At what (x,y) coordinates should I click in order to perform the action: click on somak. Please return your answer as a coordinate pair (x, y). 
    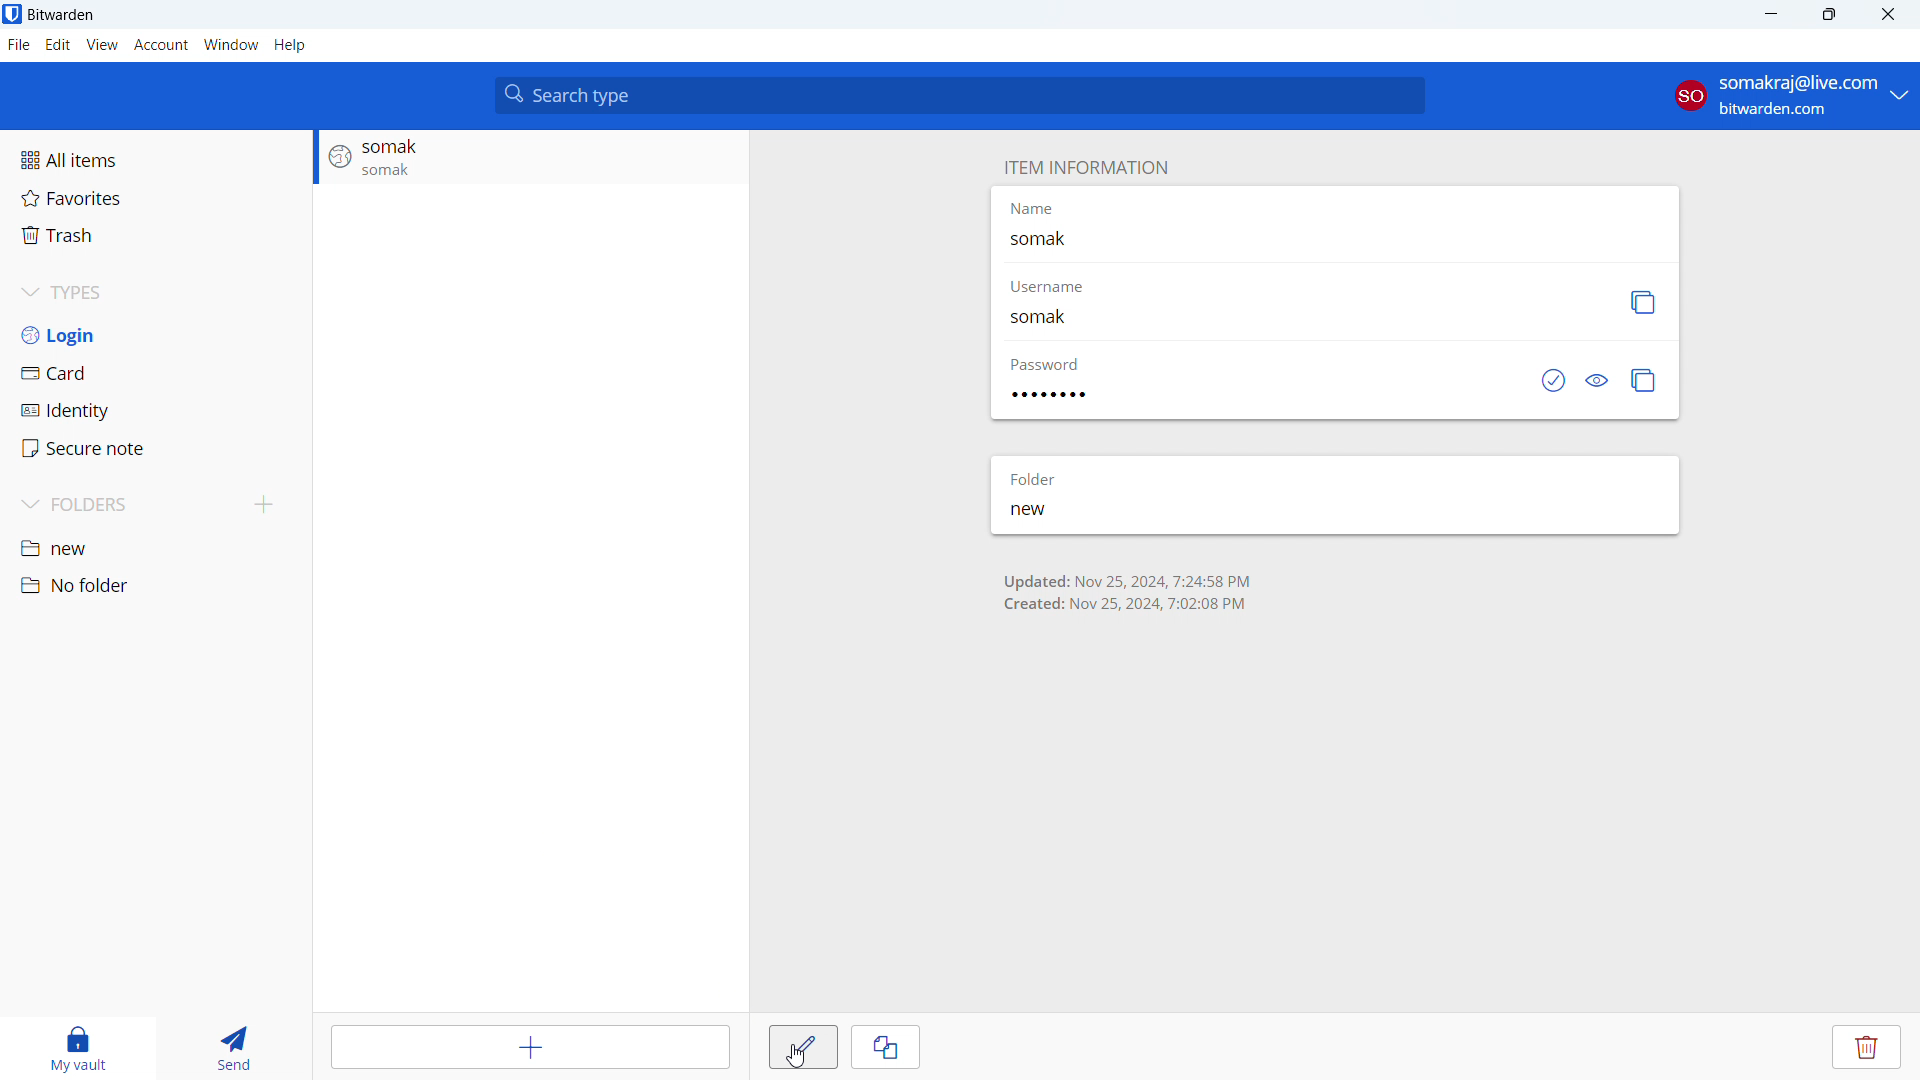
    Looking at the image, I should click on (1064, 240).